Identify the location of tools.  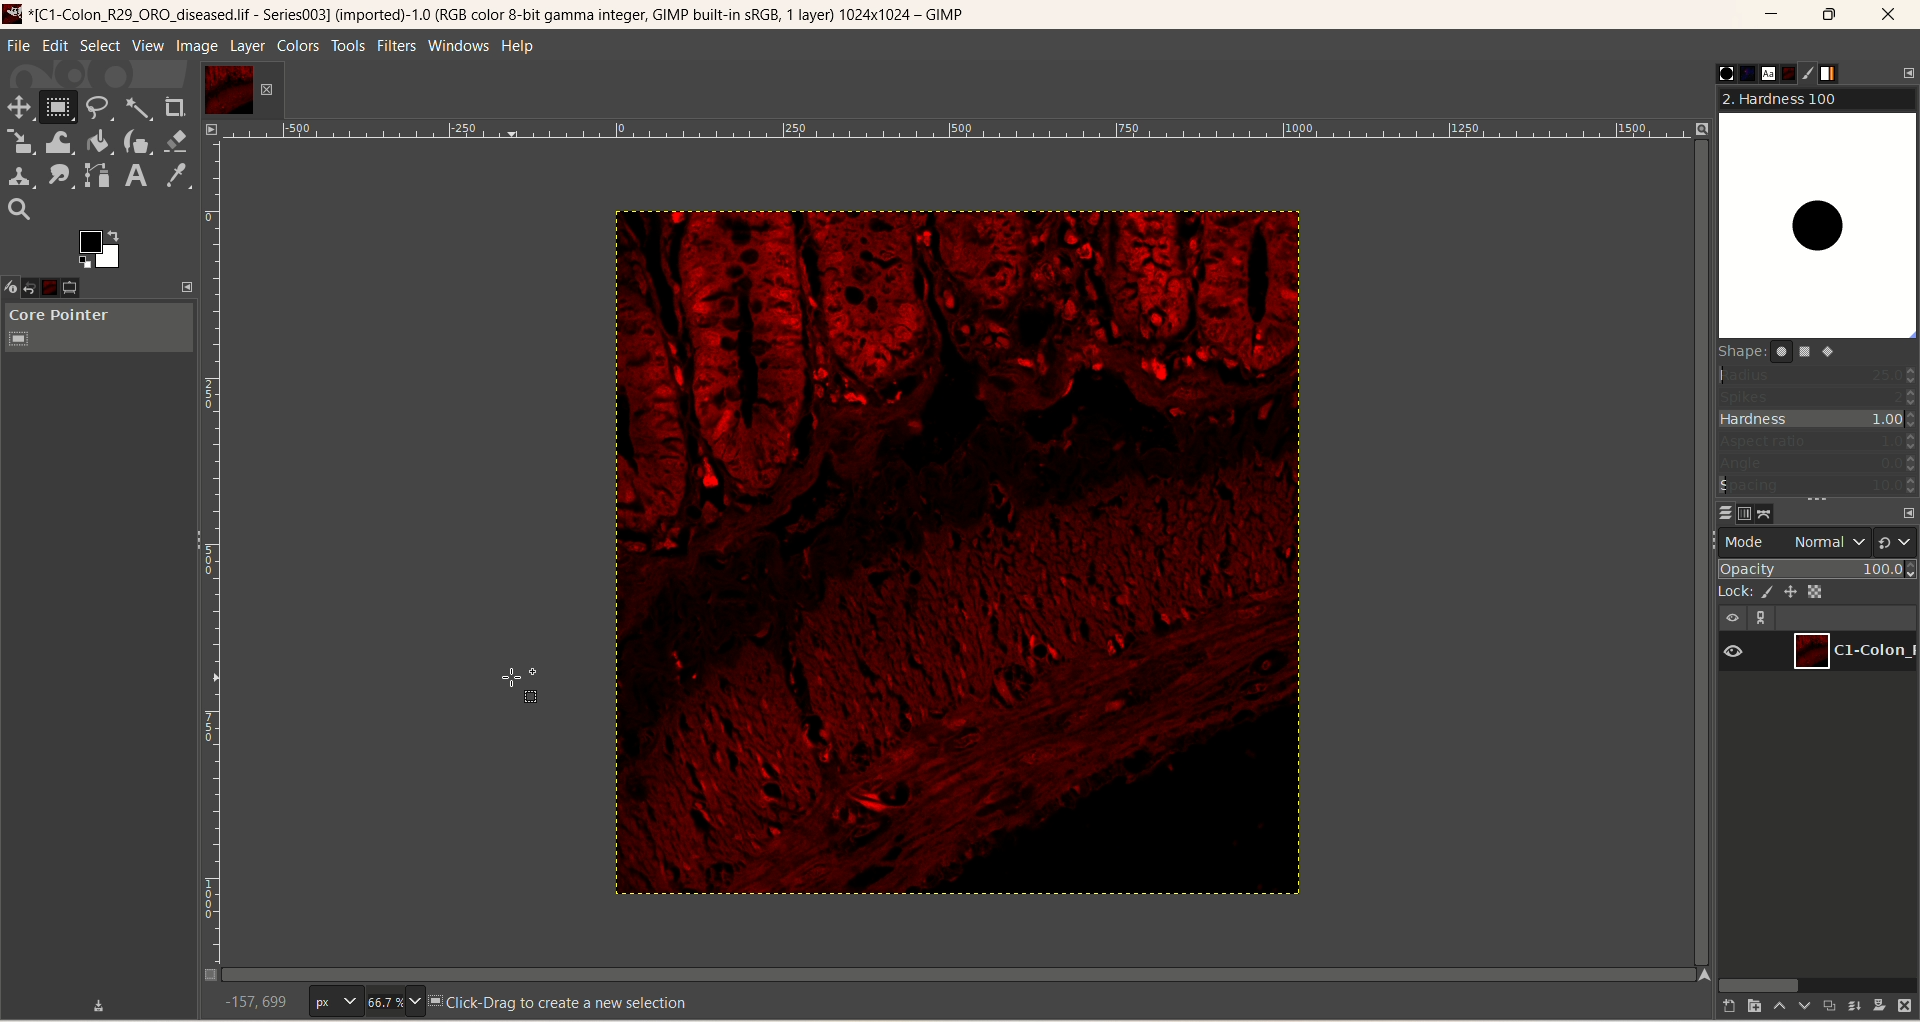
(349, 46).